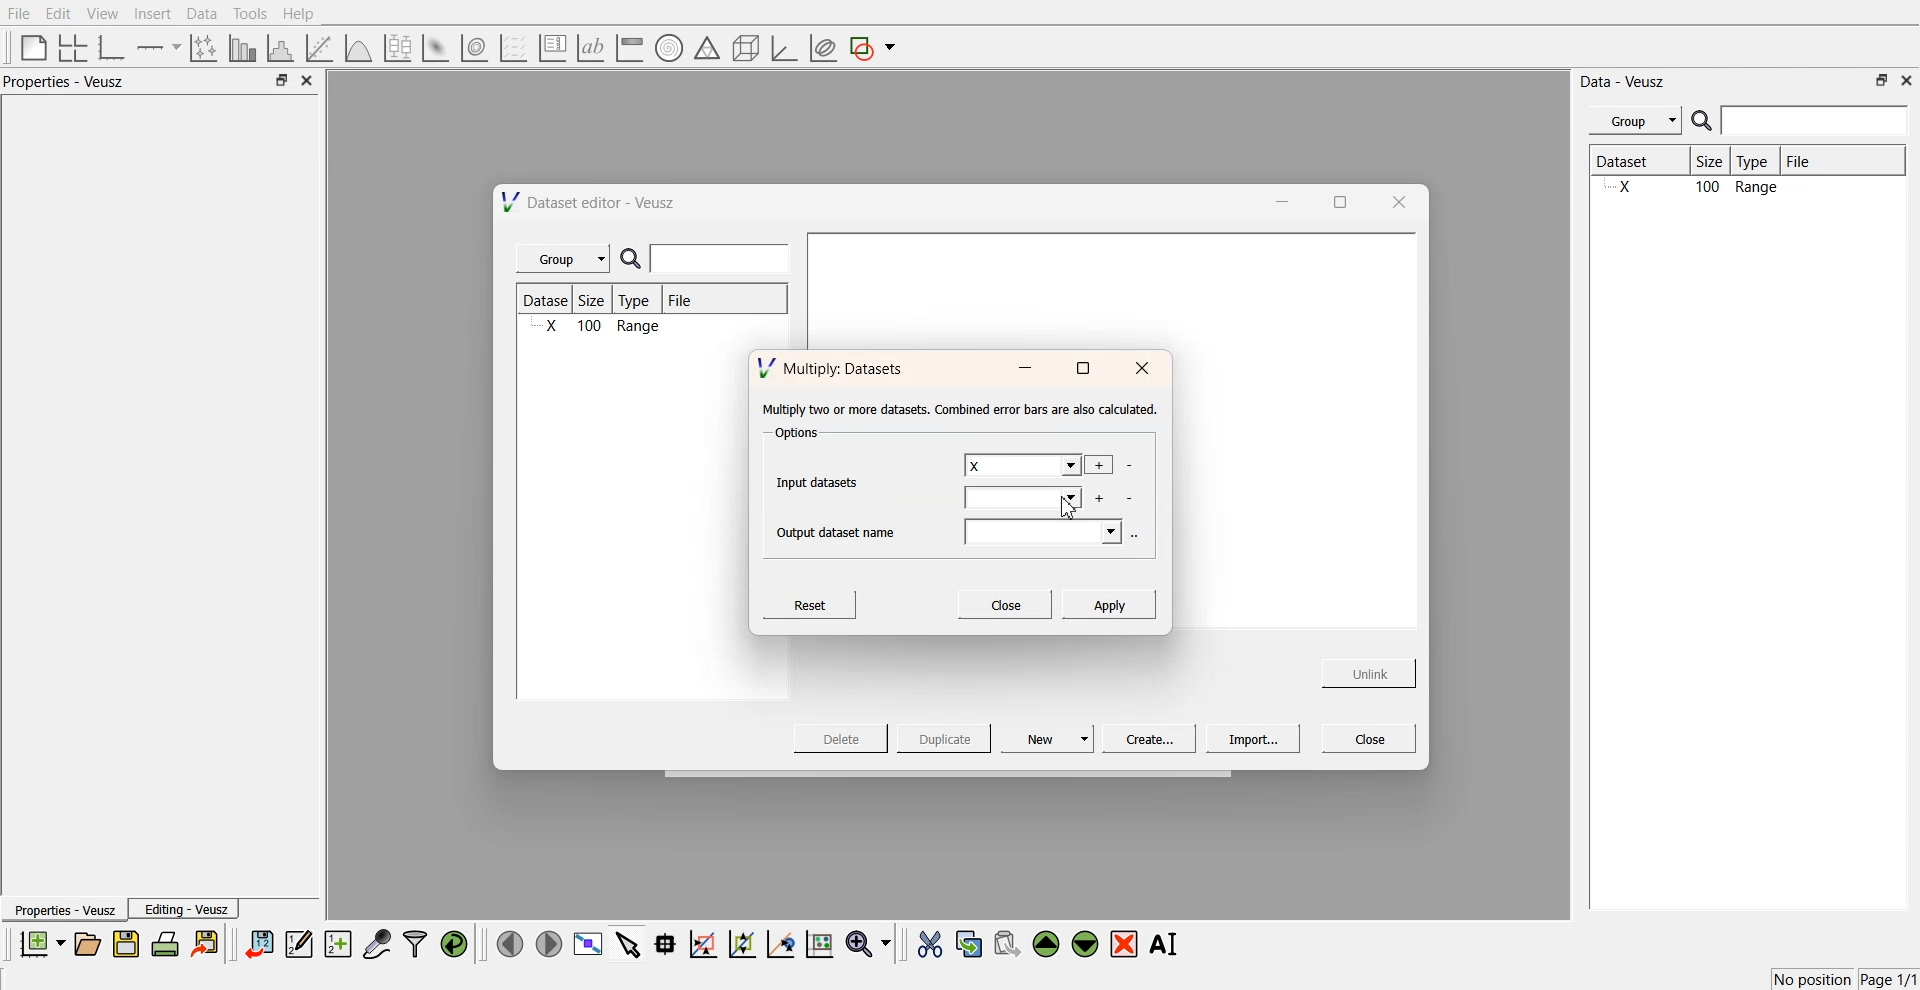  What do you see at coordinates (338, 944) in the screenshot?
I see `create new datasets` at bounding box center [338, 944].